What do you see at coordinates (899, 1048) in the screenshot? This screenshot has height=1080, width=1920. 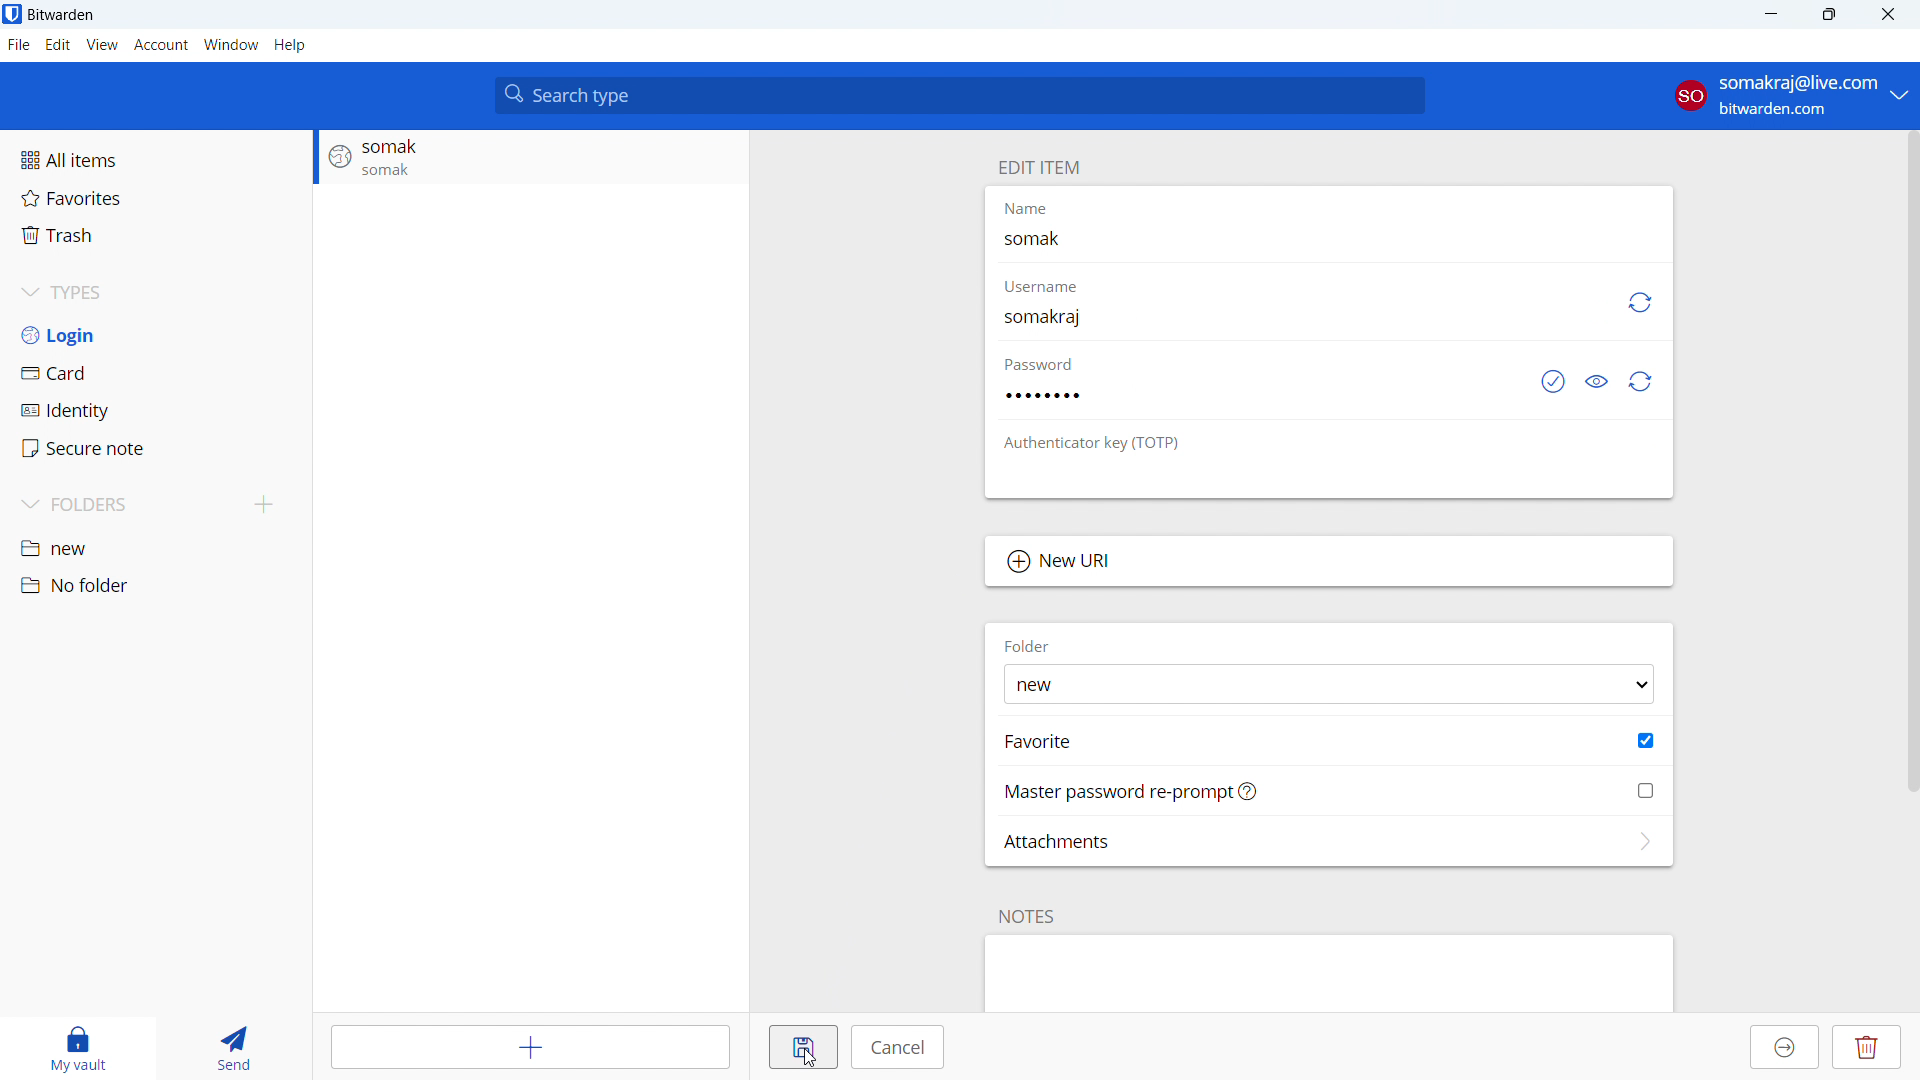 I see `cancel` at bounding box center [899, 1048].